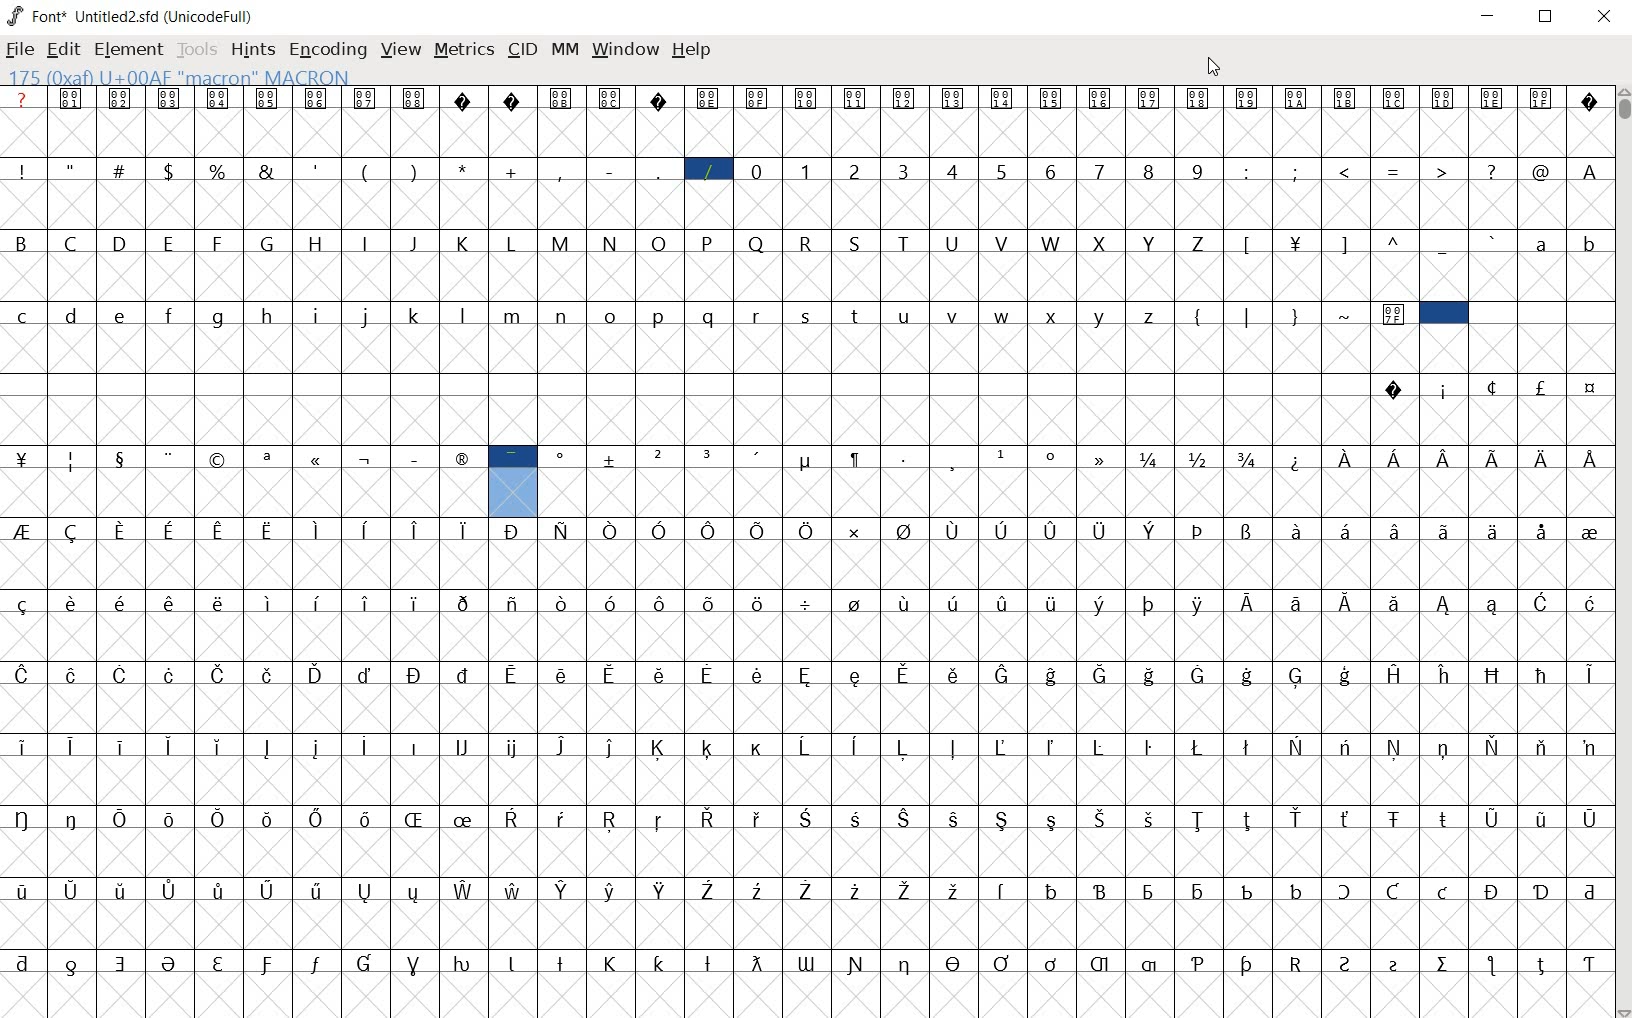  What do you see at coordinates (1247, 262) in the screenshot?
I see `special characters` at bounding box center [1247, 262].